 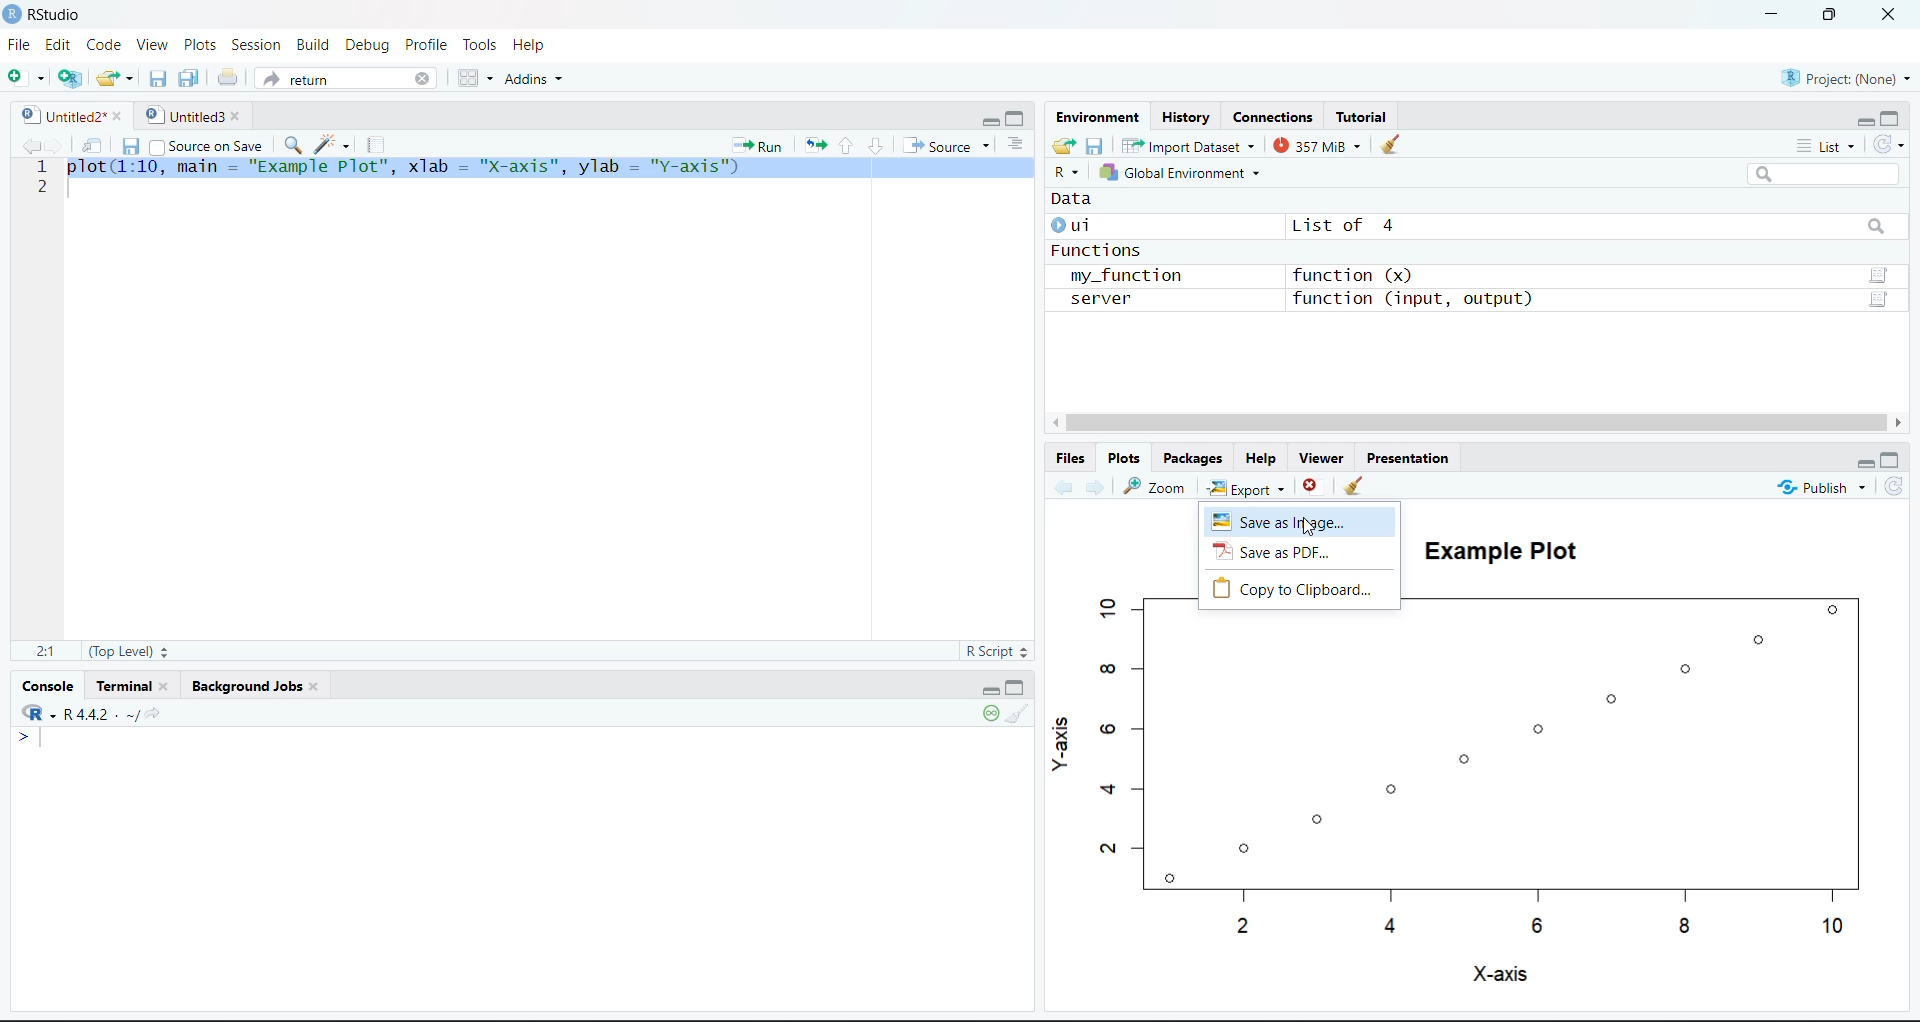 I want to click on Environment, so click(x=1097, y=116).